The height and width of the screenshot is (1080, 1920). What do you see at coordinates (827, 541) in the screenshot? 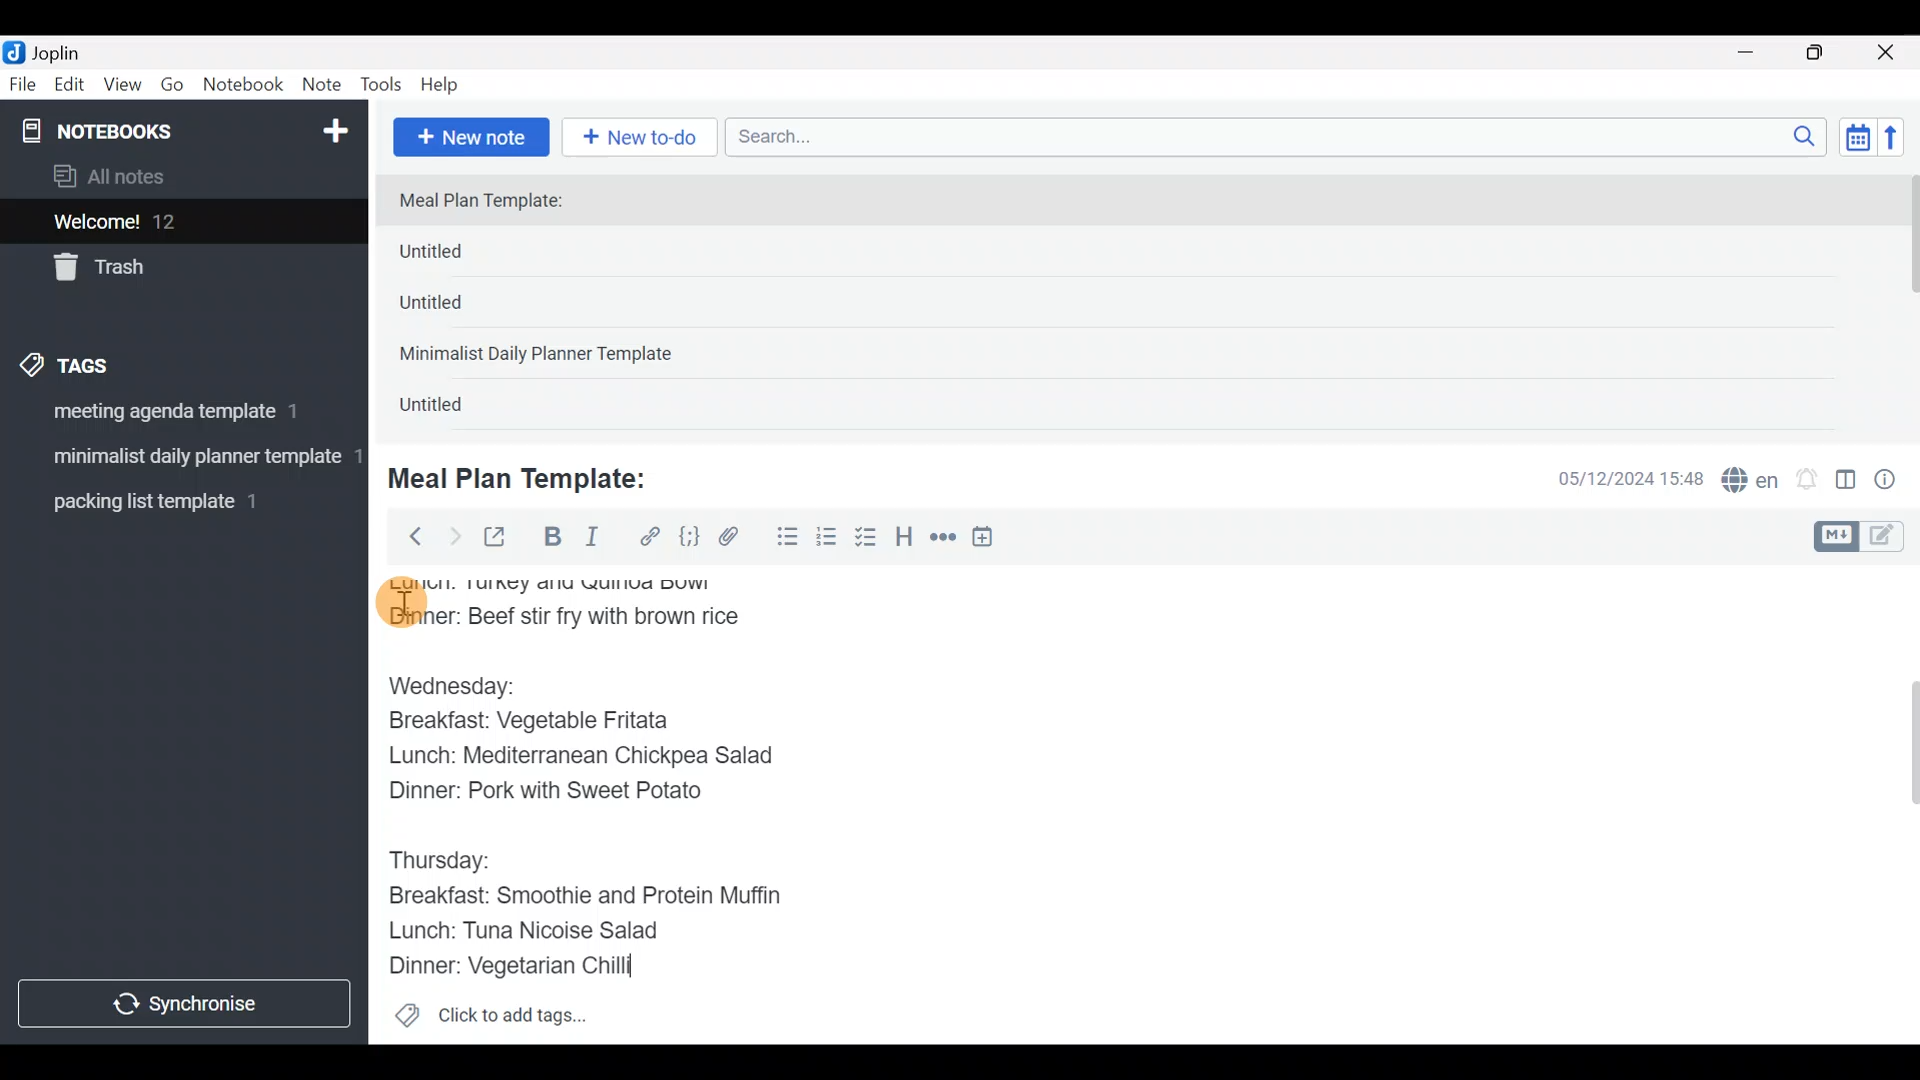
I see `Numbered list` at bounding box center [827, 541].